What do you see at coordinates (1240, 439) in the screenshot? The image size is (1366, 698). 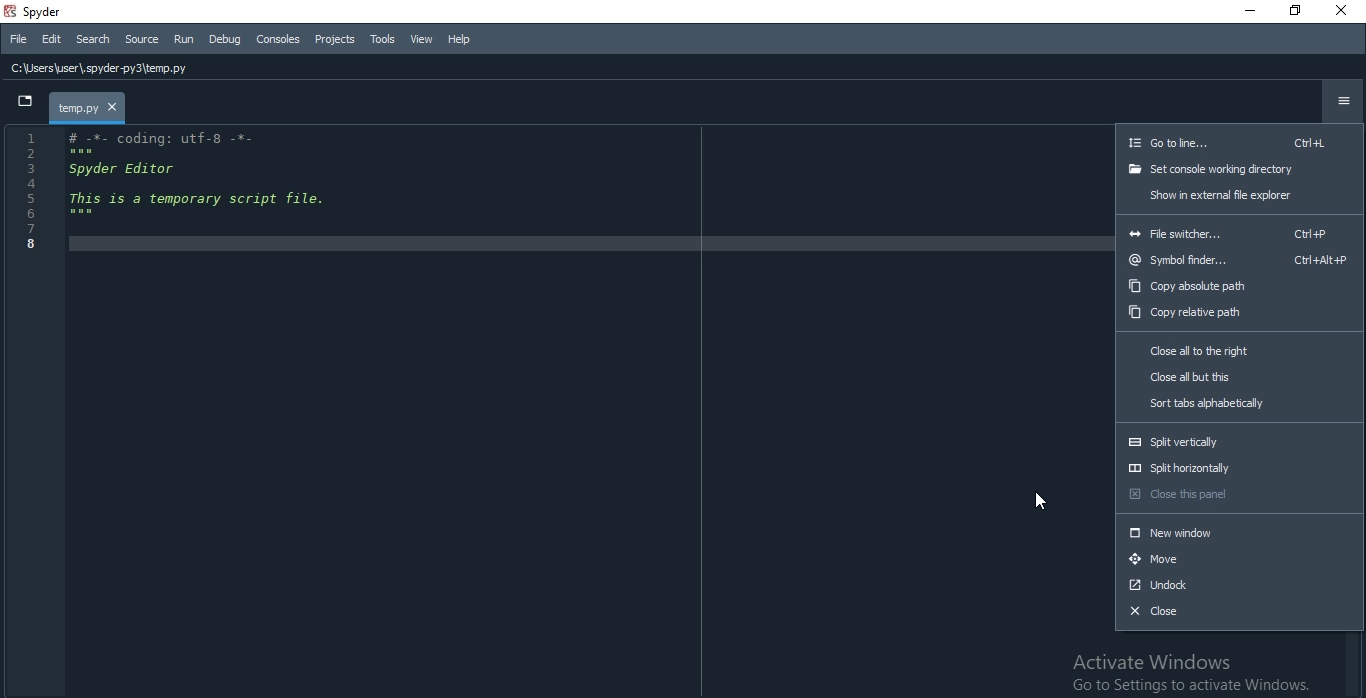 I see `split vertically` at bounding box center [1240, 439].